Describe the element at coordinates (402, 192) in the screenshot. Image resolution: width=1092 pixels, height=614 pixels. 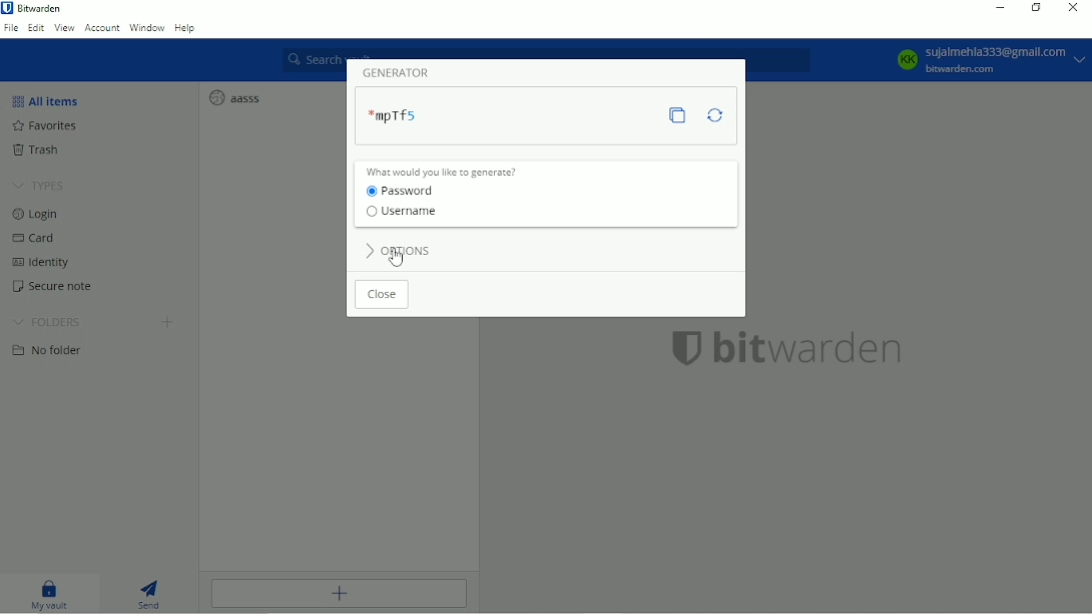
I see `Password radio button` at that location.